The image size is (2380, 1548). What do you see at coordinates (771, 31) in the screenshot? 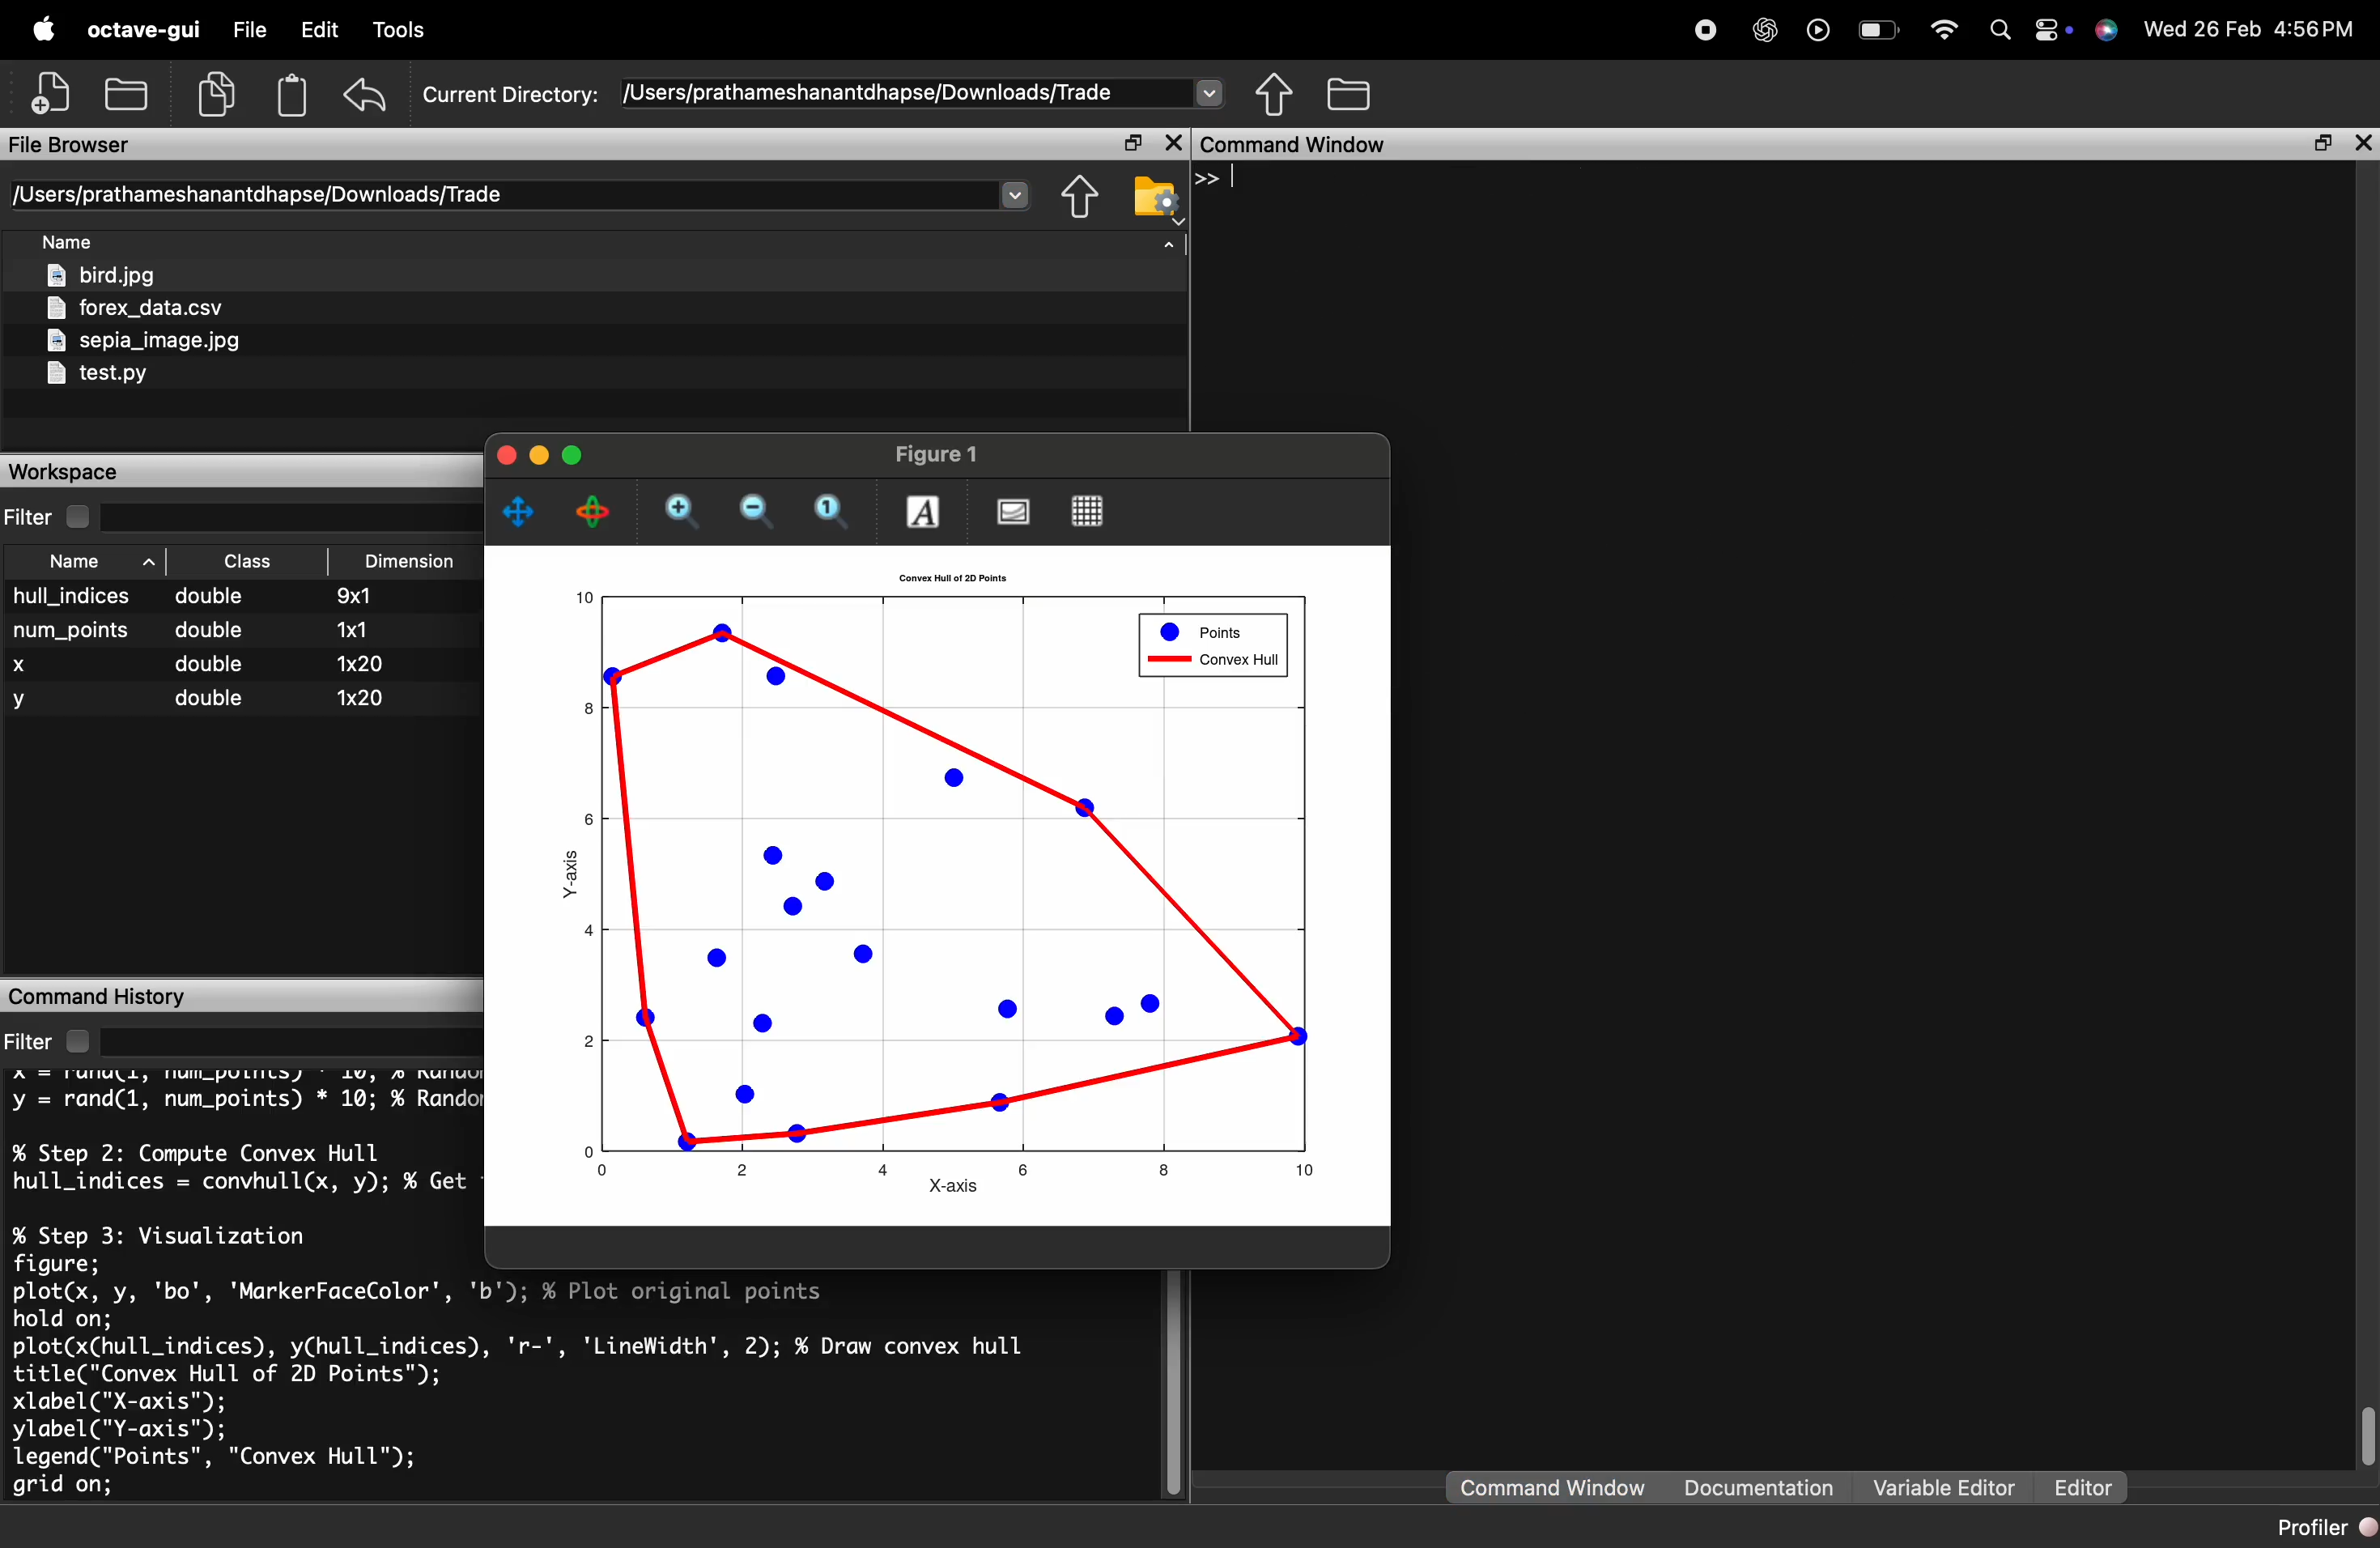
I see `News` at bounding box center [771, 31].